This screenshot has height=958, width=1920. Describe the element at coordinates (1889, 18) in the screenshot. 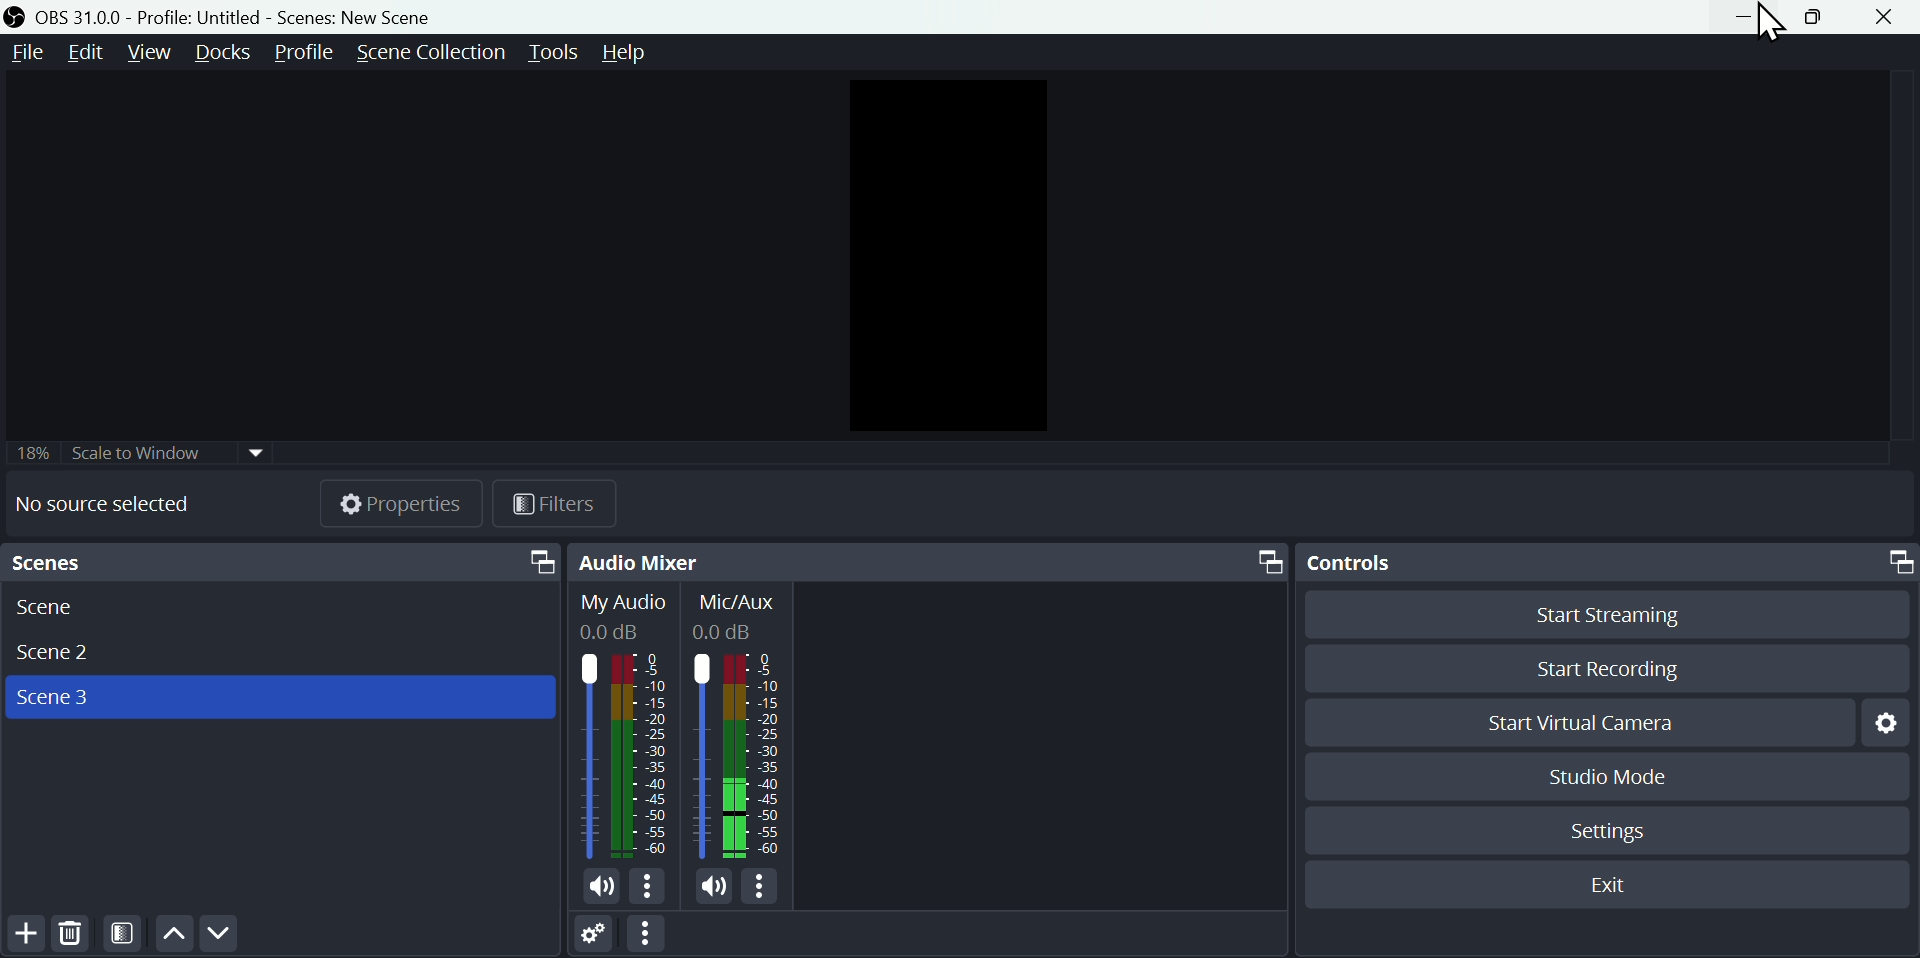

I see `Close` at that location.